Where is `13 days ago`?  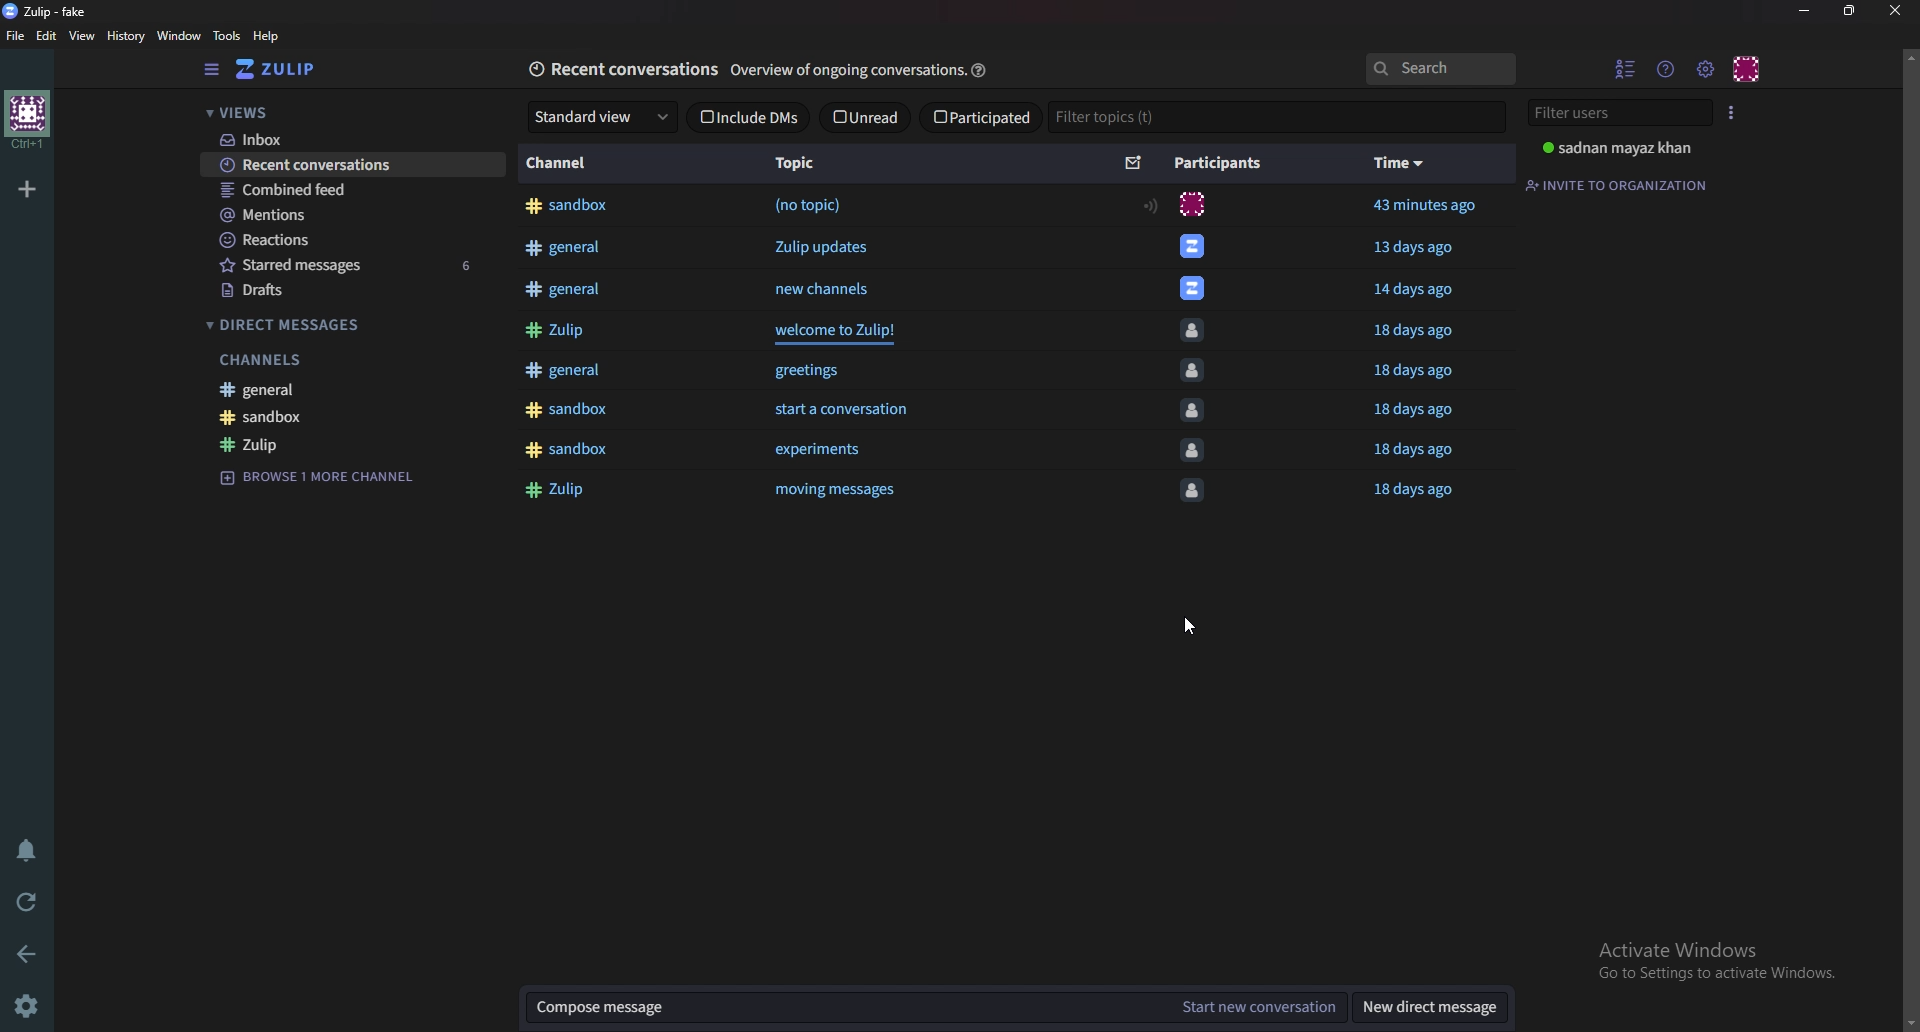 13 days ago is located at coordinates (1420, 248).